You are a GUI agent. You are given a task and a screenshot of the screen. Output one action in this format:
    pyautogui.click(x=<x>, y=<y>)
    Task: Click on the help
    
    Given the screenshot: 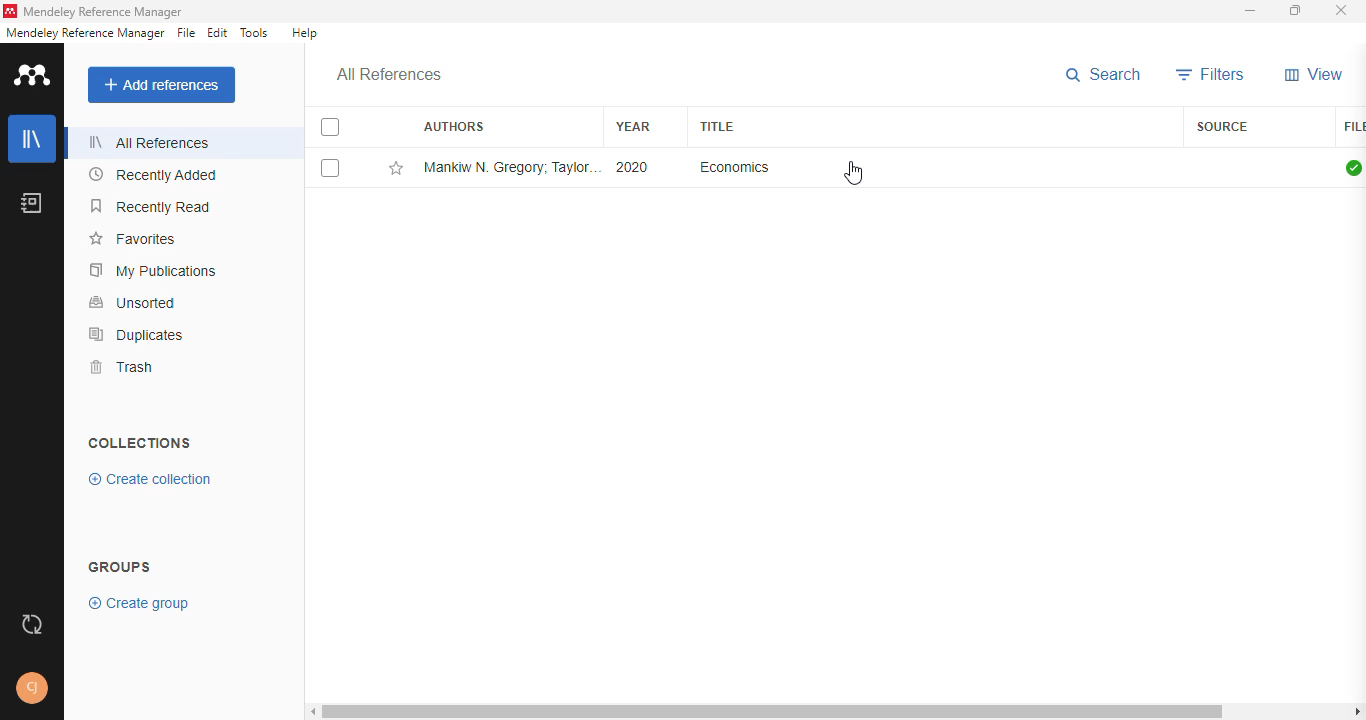 What is the action you would take?
    pyautogui.click(x=305, y=33)
    